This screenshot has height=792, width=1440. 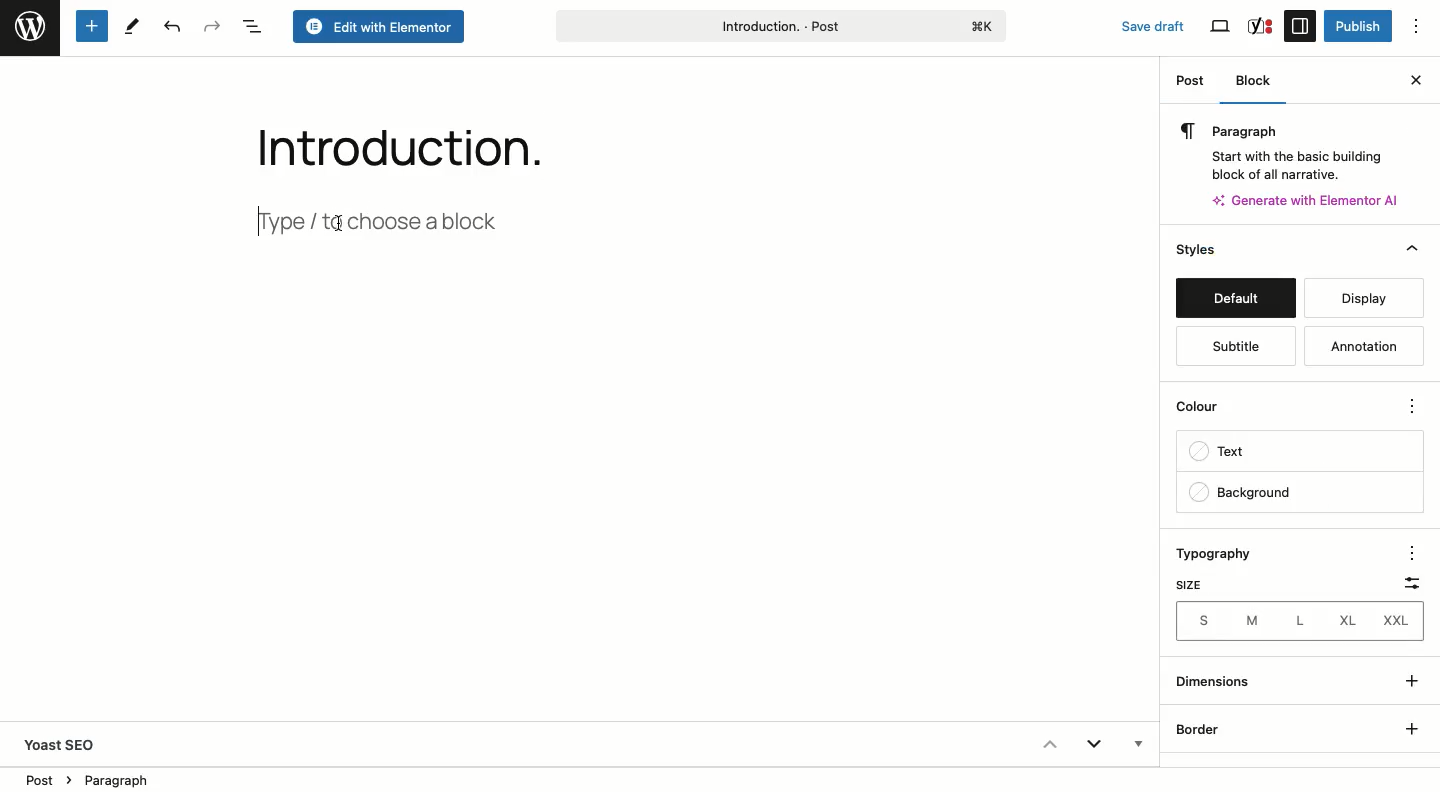 What do you see at coordinates (1259, 25) in the screenshot?
I see `Yoast` at bounding box center [1259, 25].